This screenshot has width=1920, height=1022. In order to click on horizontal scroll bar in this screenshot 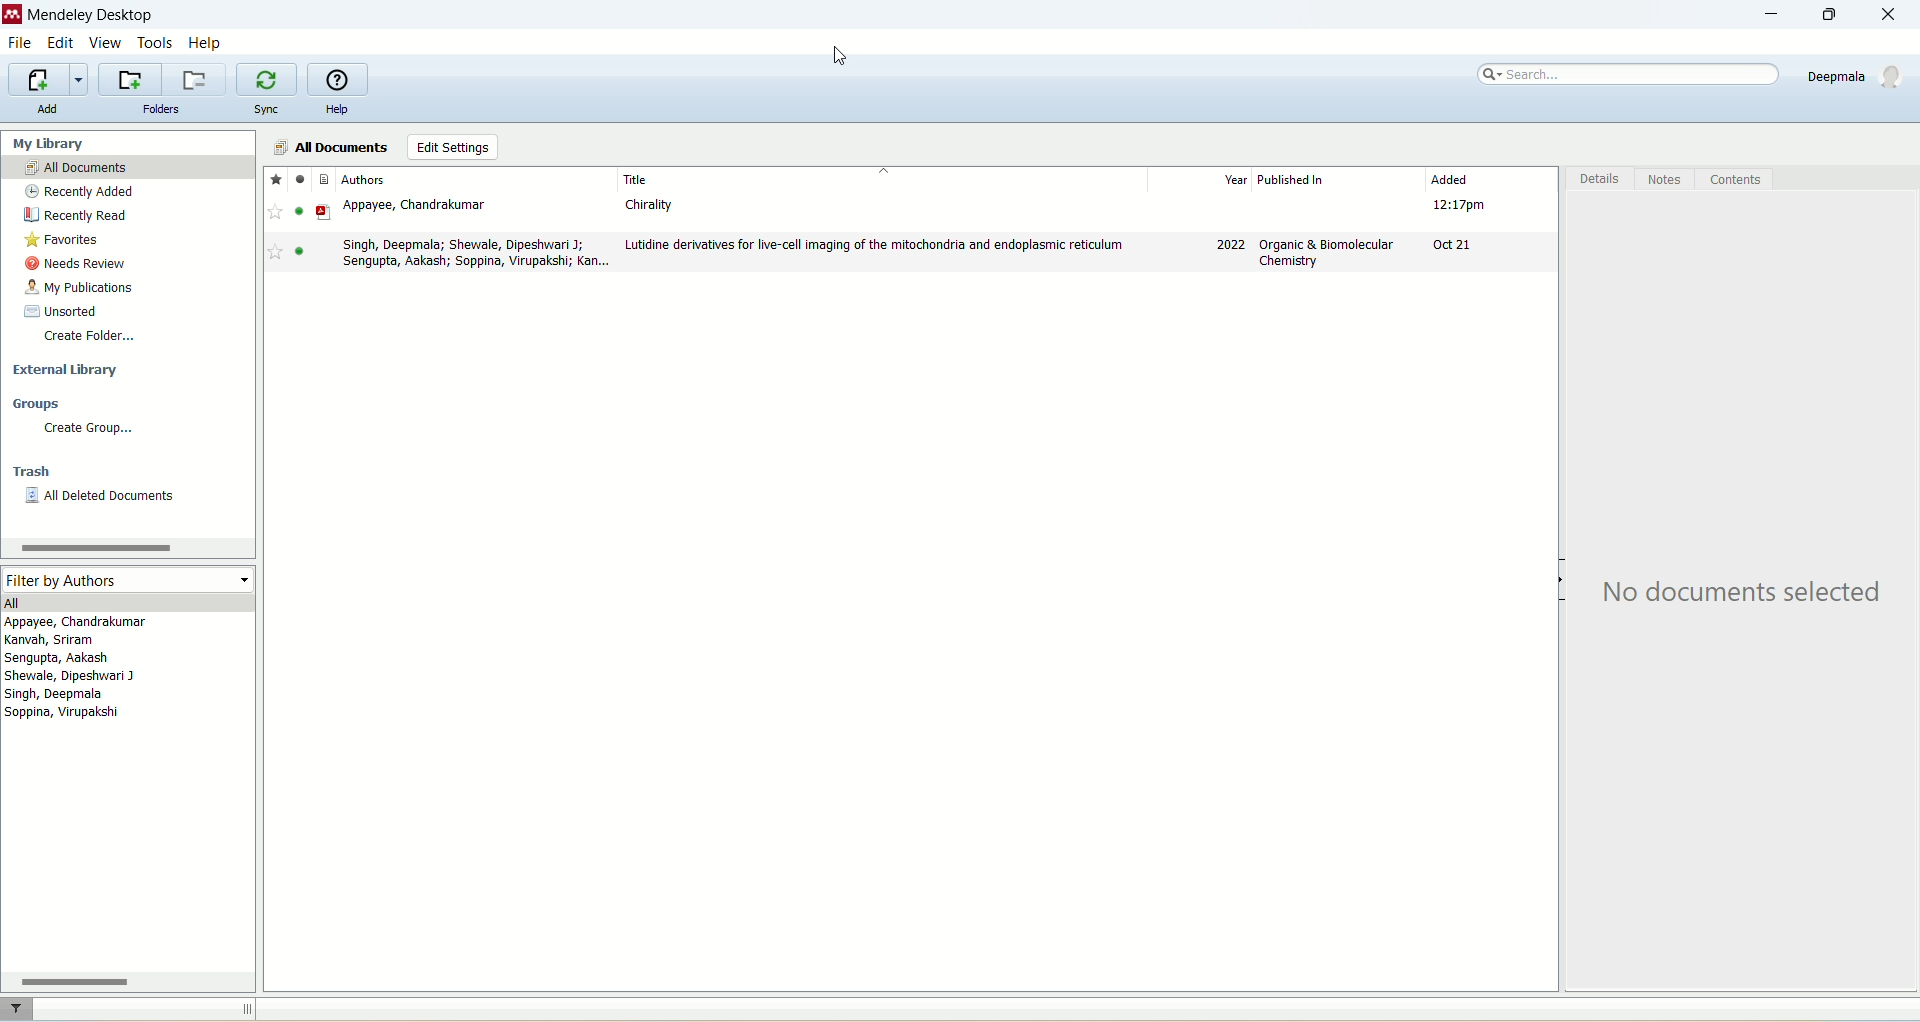, I will do `click(128, 545)`.